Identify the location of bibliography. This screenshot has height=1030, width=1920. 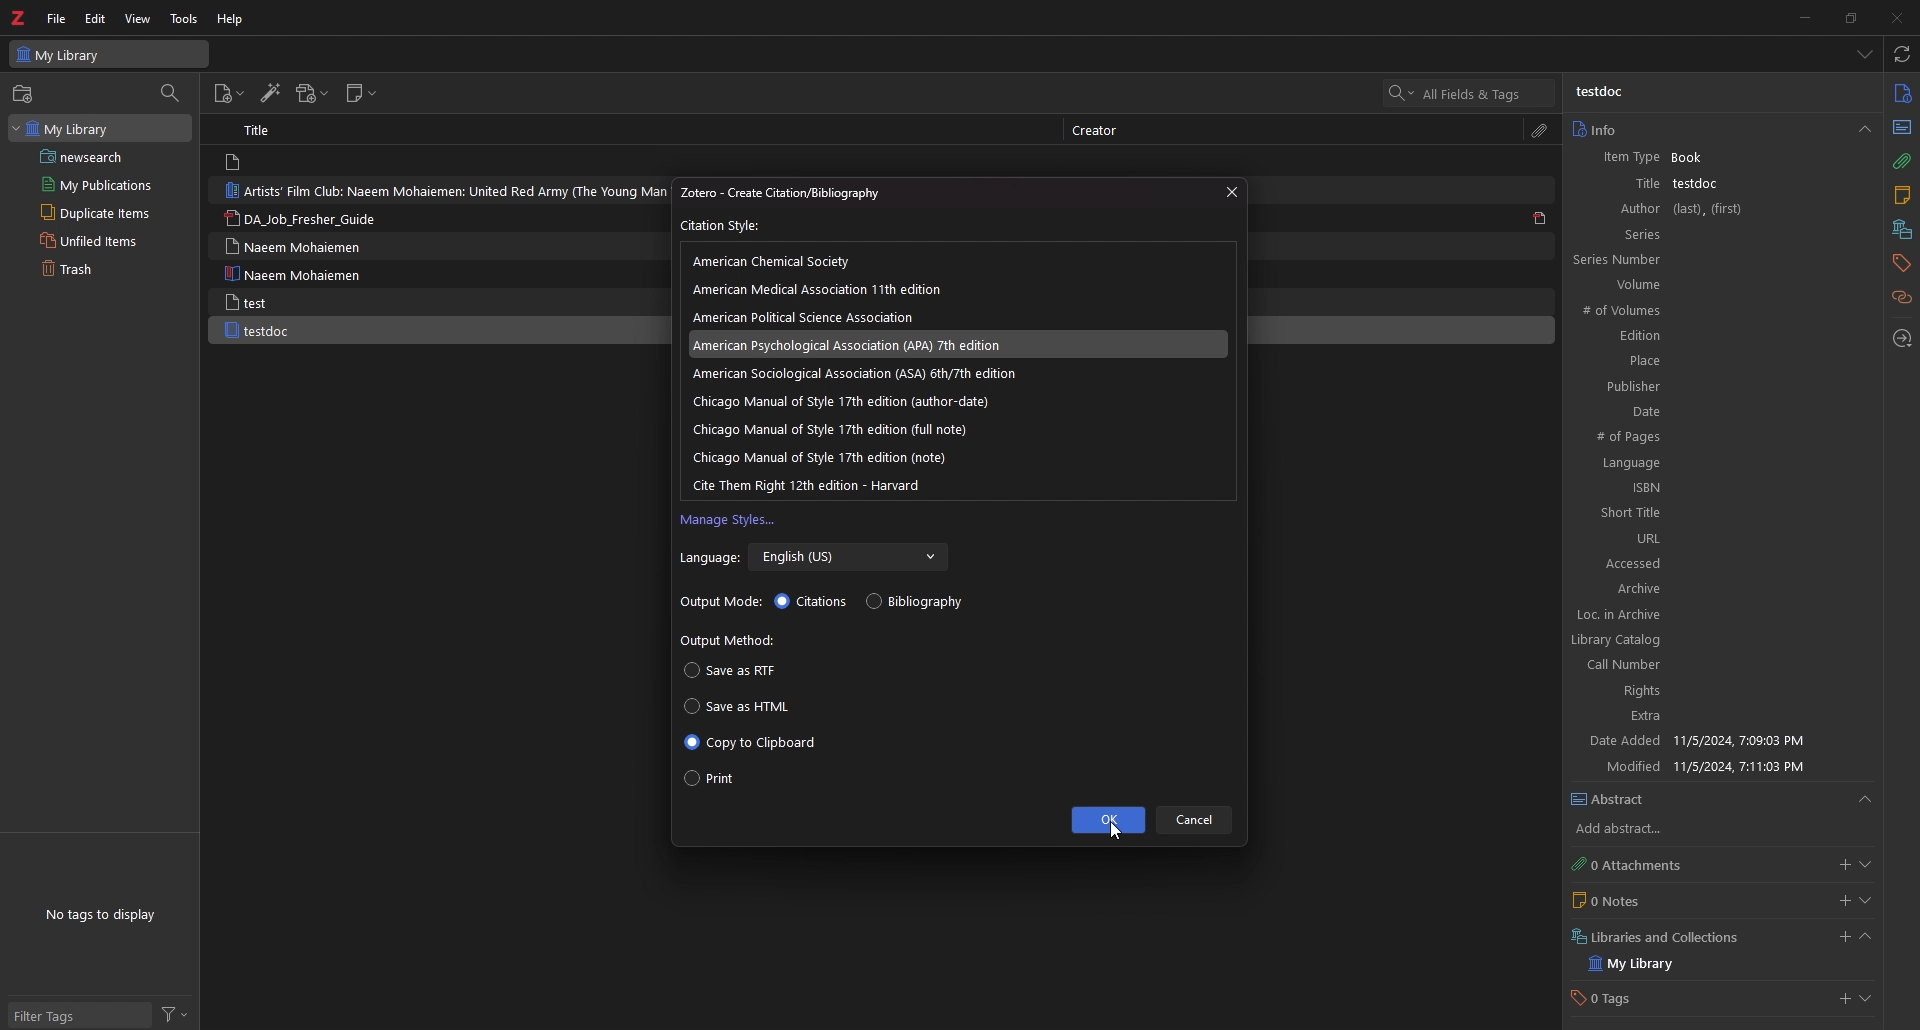
(919, 601).